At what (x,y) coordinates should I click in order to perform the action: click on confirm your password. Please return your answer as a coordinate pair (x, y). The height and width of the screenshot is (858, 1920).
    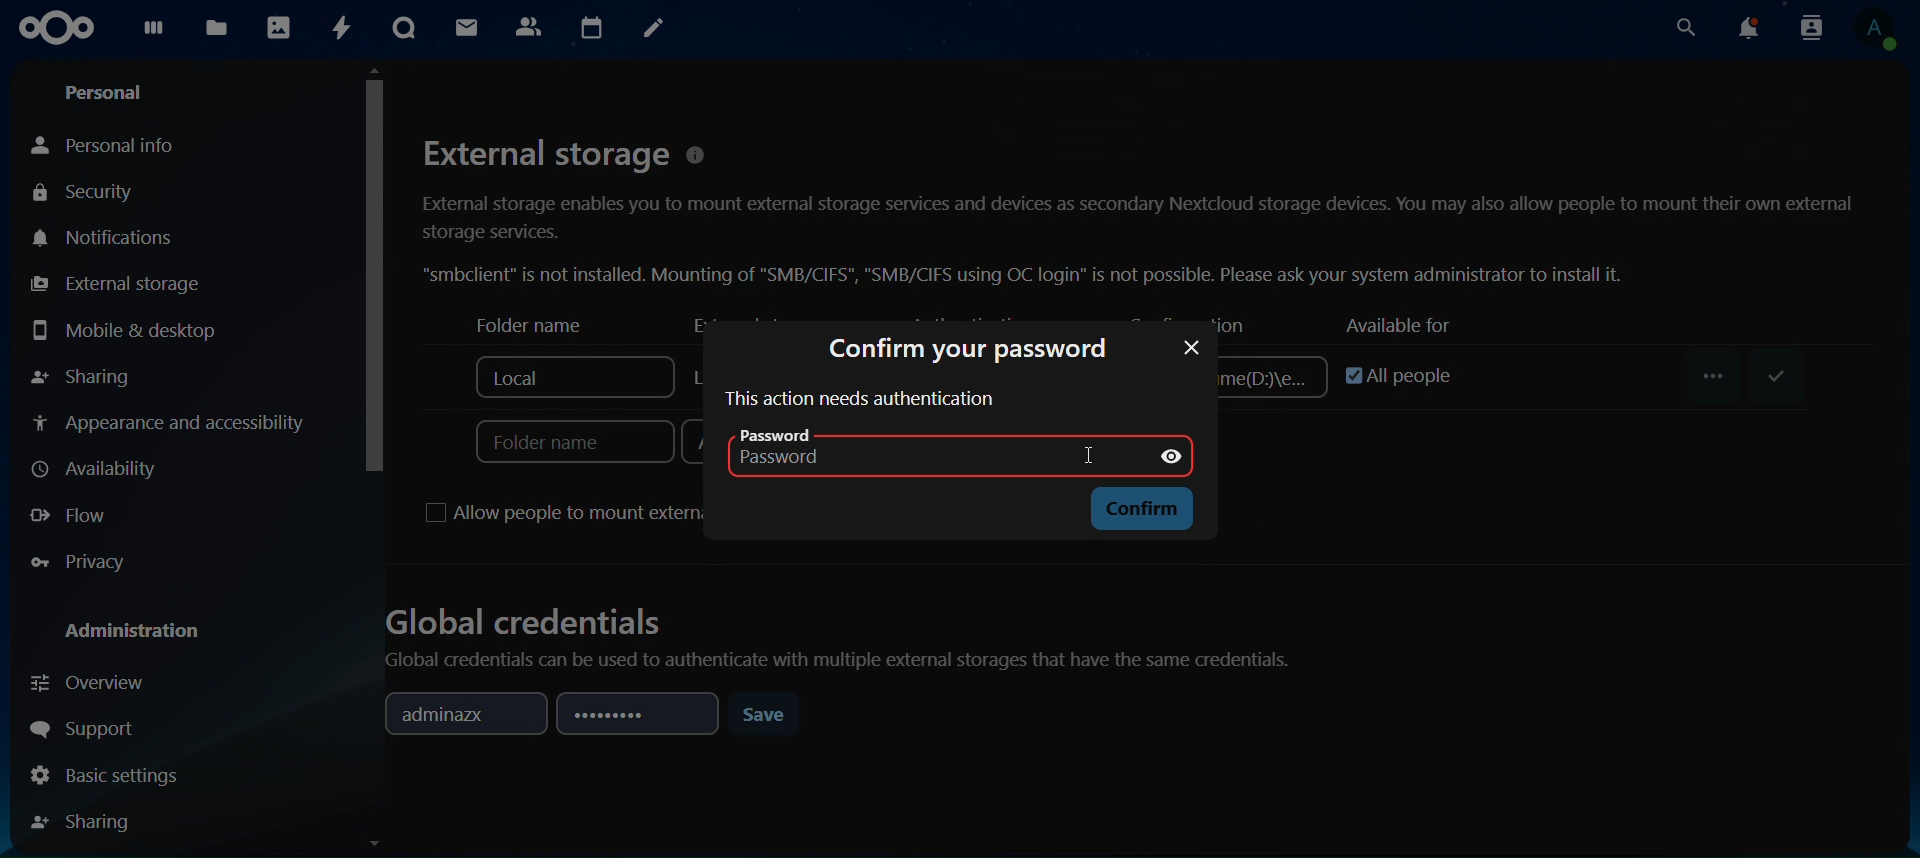
    Looking at the image, I should click on (967, 351).